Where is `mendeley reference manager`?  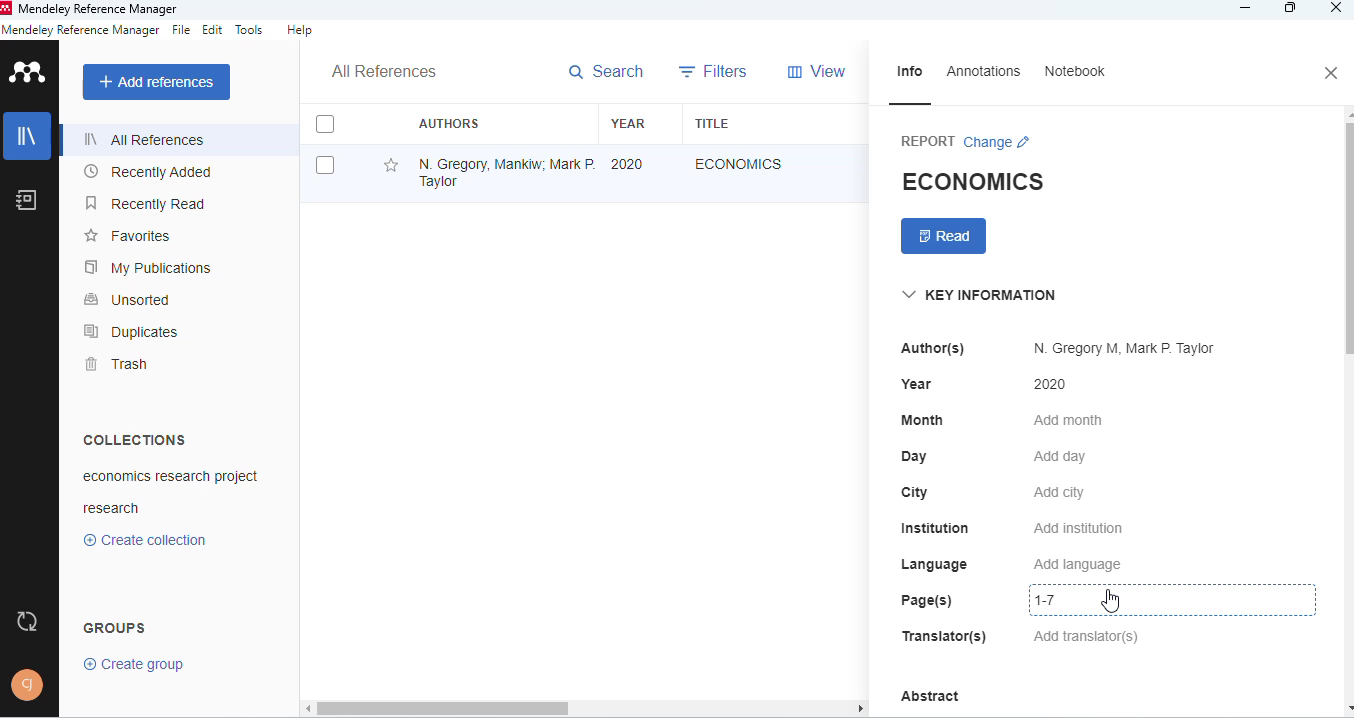 mendeley reference manager is located at coordinates (81, 30).